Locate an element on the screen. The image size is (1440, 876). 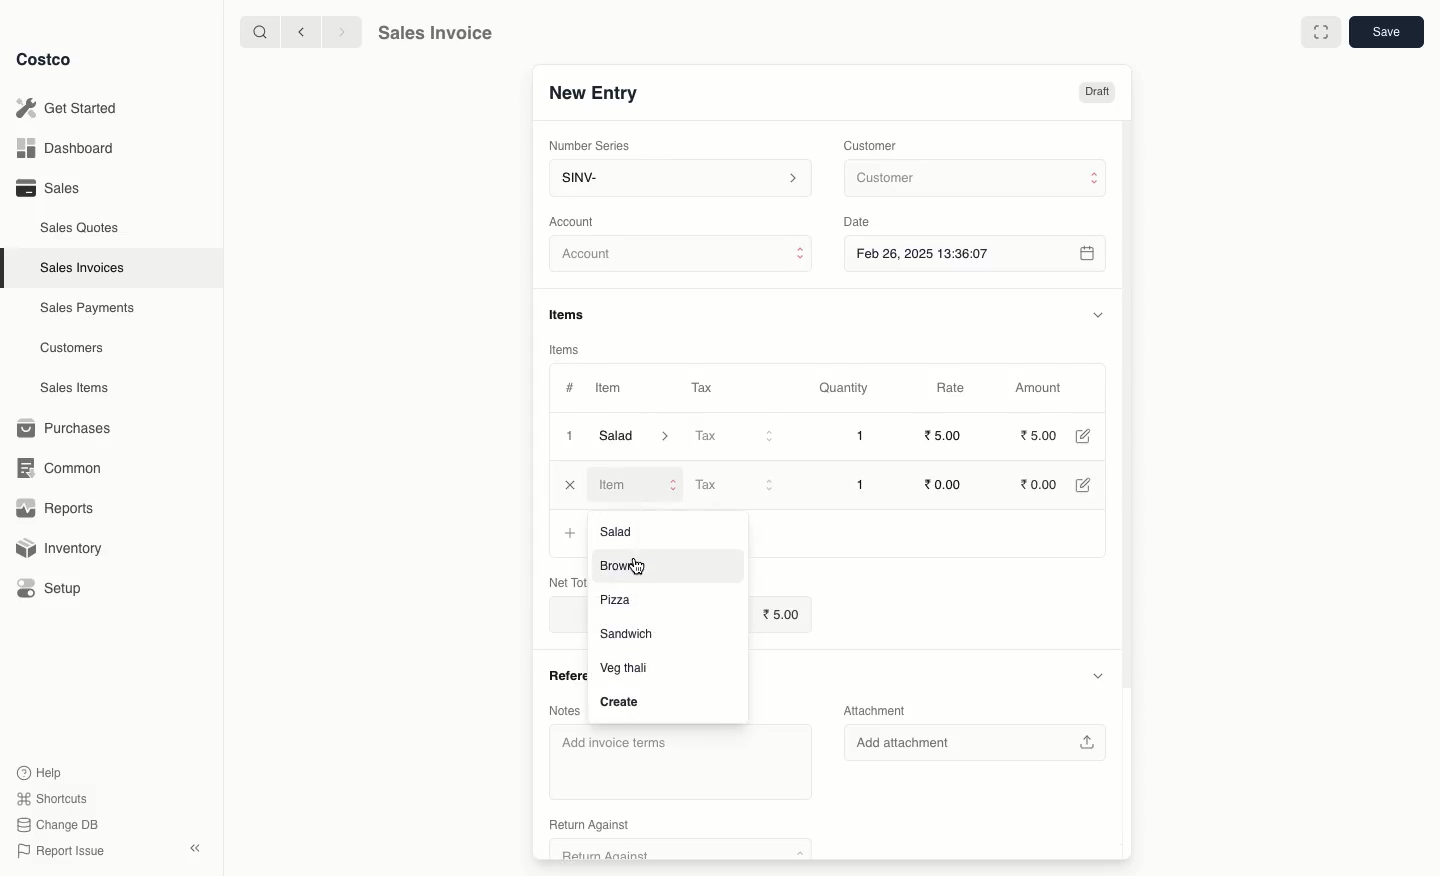
‘Account is located at coordinates (576, 221).